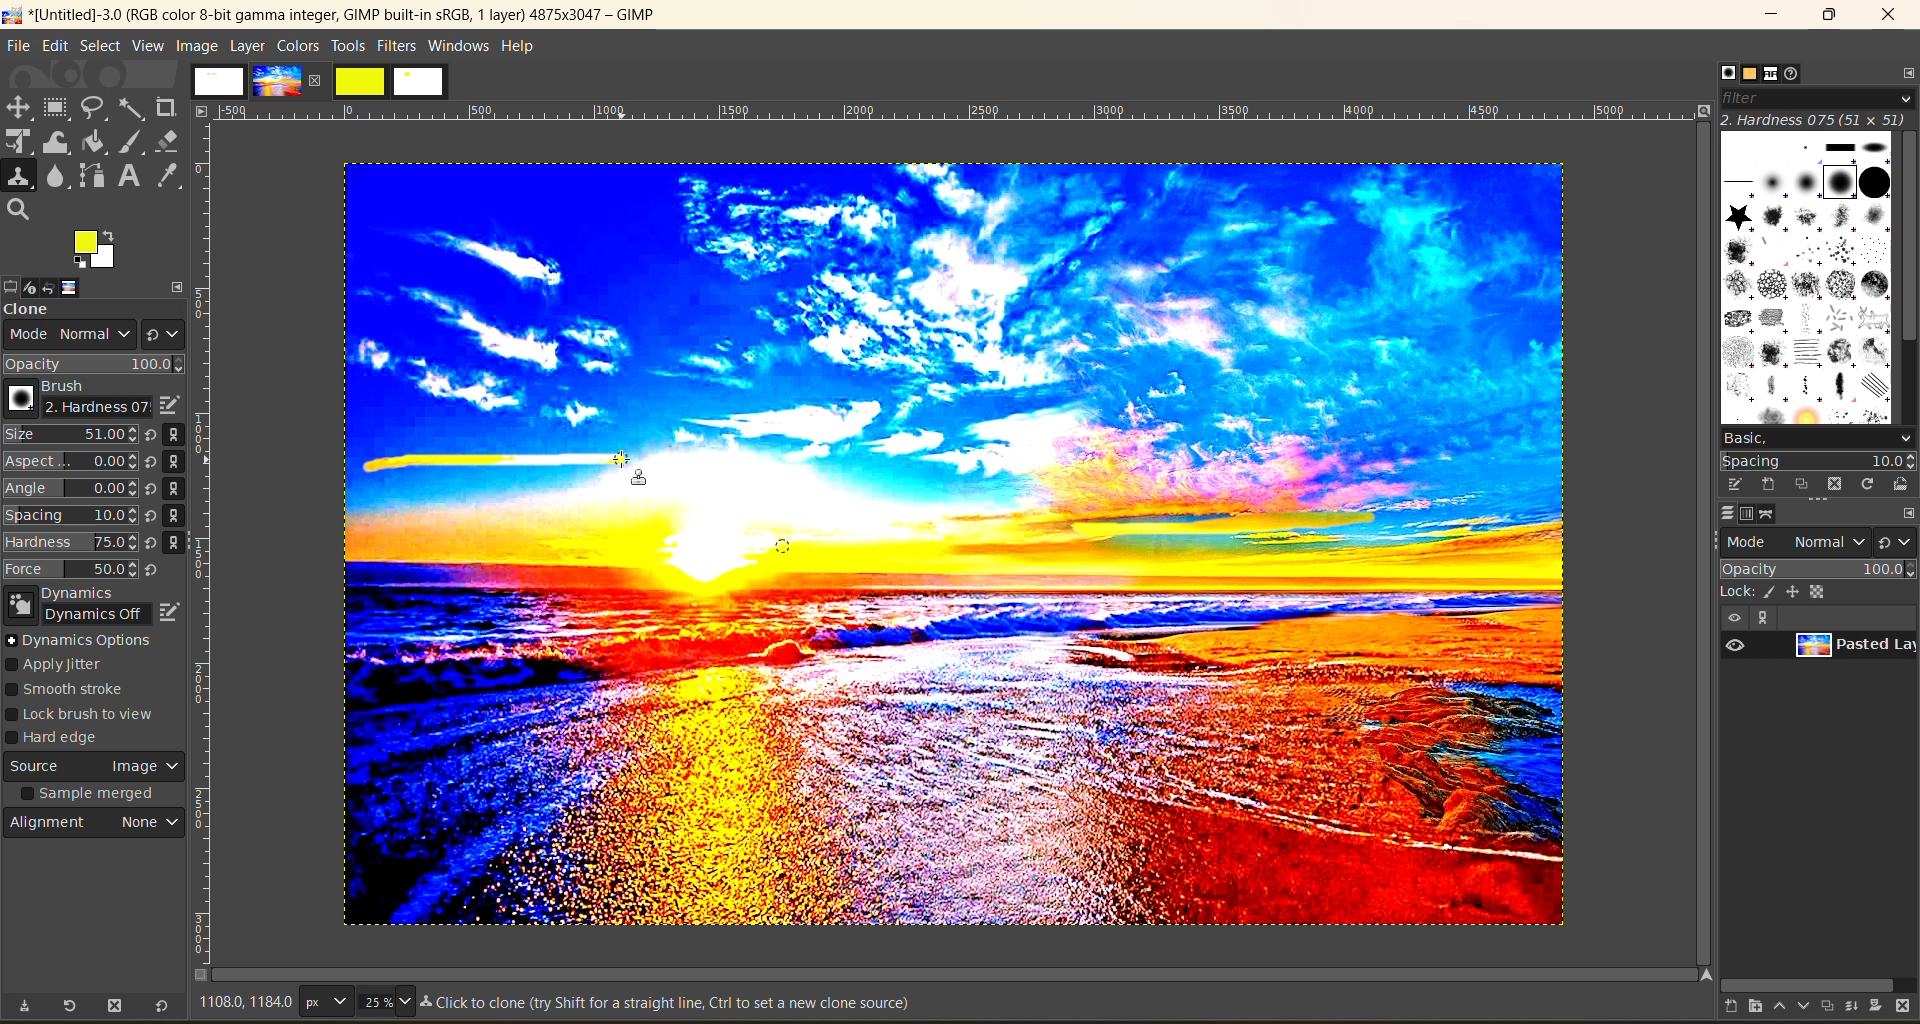  Describe the element at coordinates (166, 105) in the screenshot. I see `crope tool` at that location.